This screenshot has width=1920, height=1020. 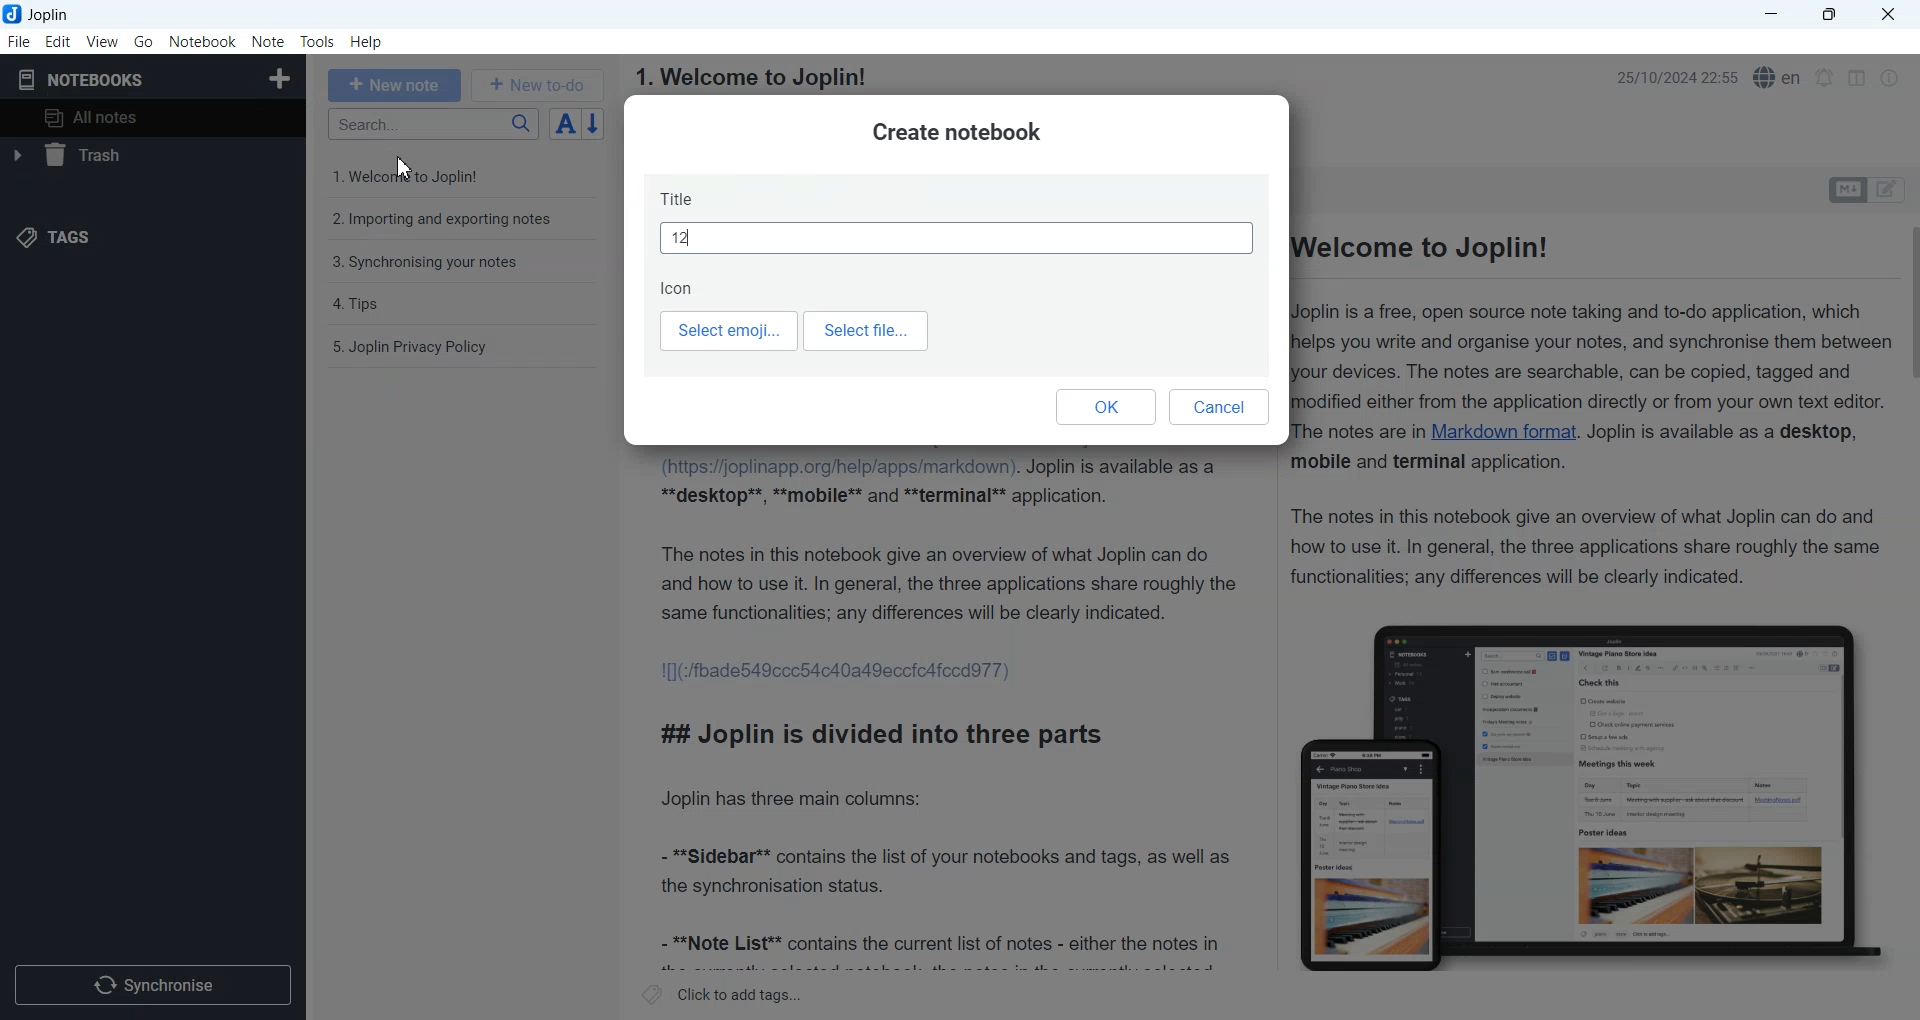 I want to click on Minimize, so click(x=1771, y=15).